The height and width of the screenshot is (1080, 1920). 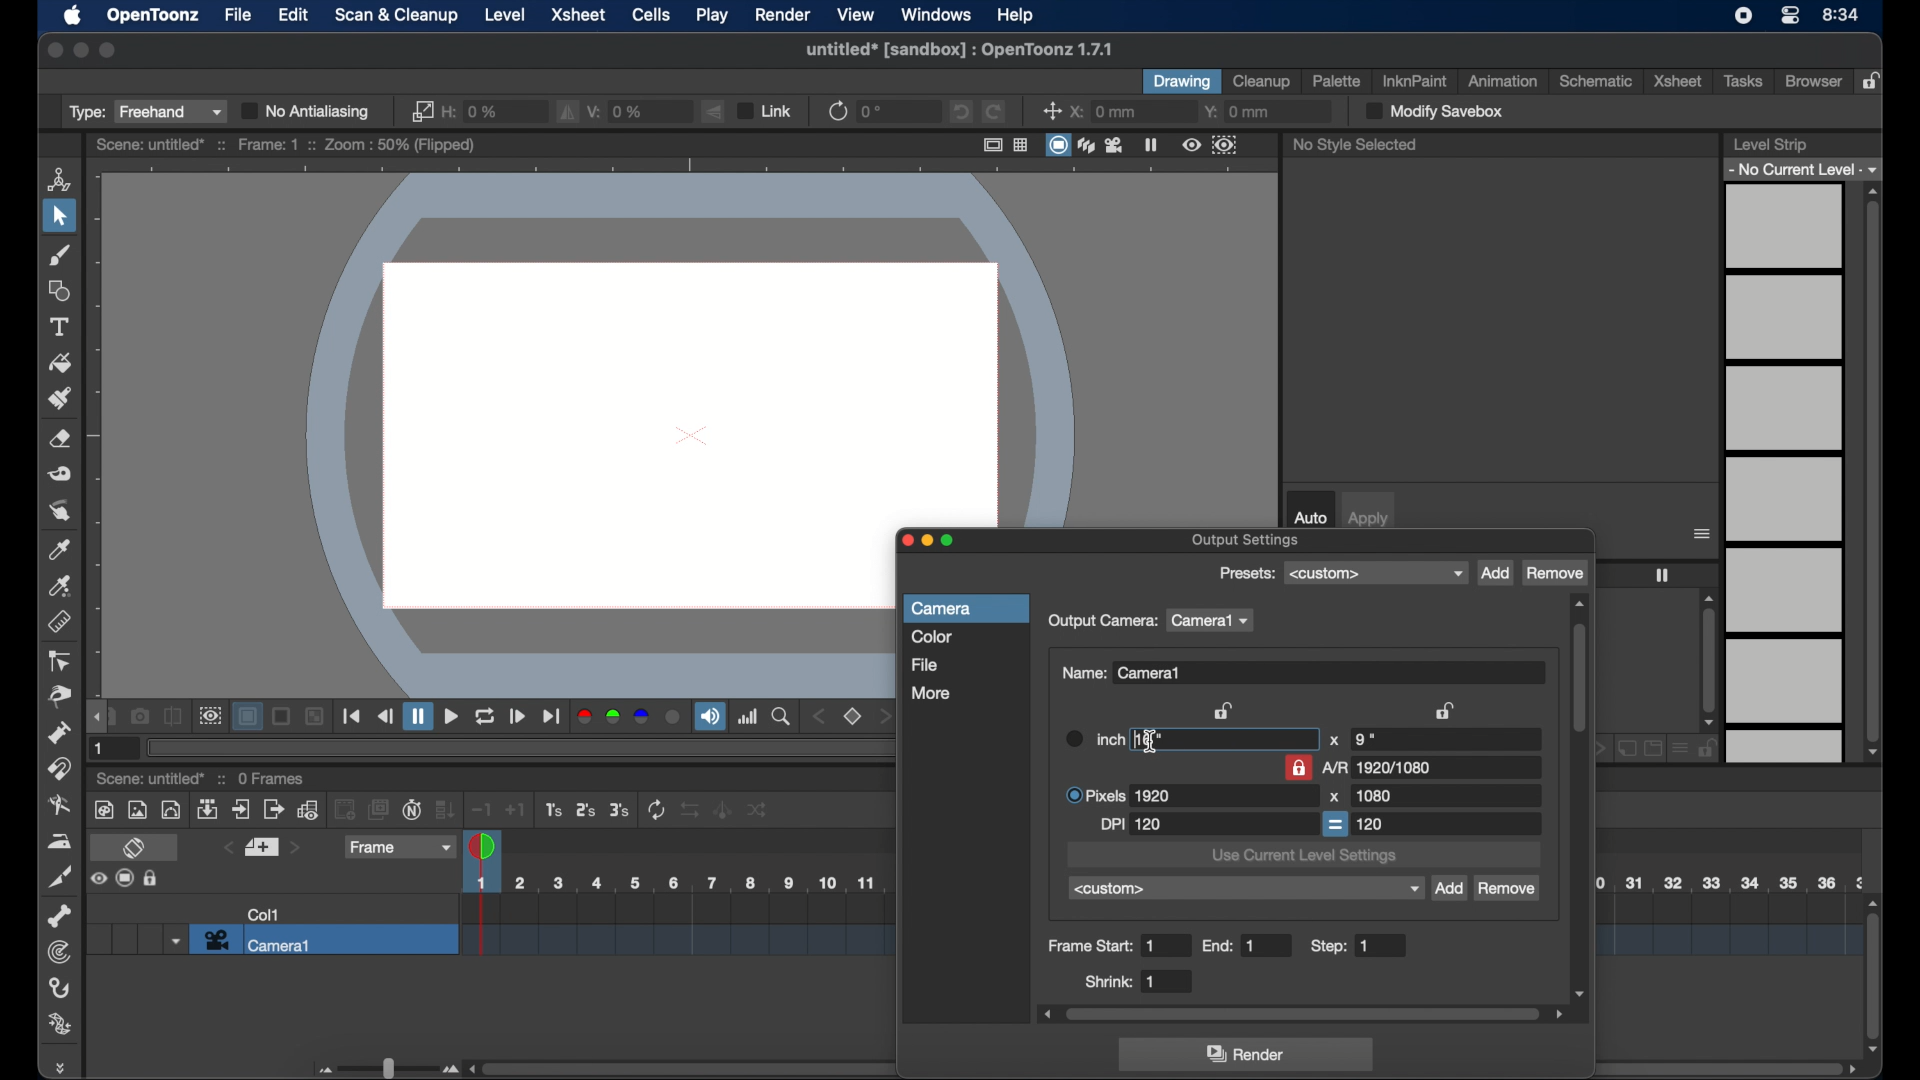 What do you see at coordinates (927, 542) in the screenshot?
I see `minimize` at bounding box center [927, 542].